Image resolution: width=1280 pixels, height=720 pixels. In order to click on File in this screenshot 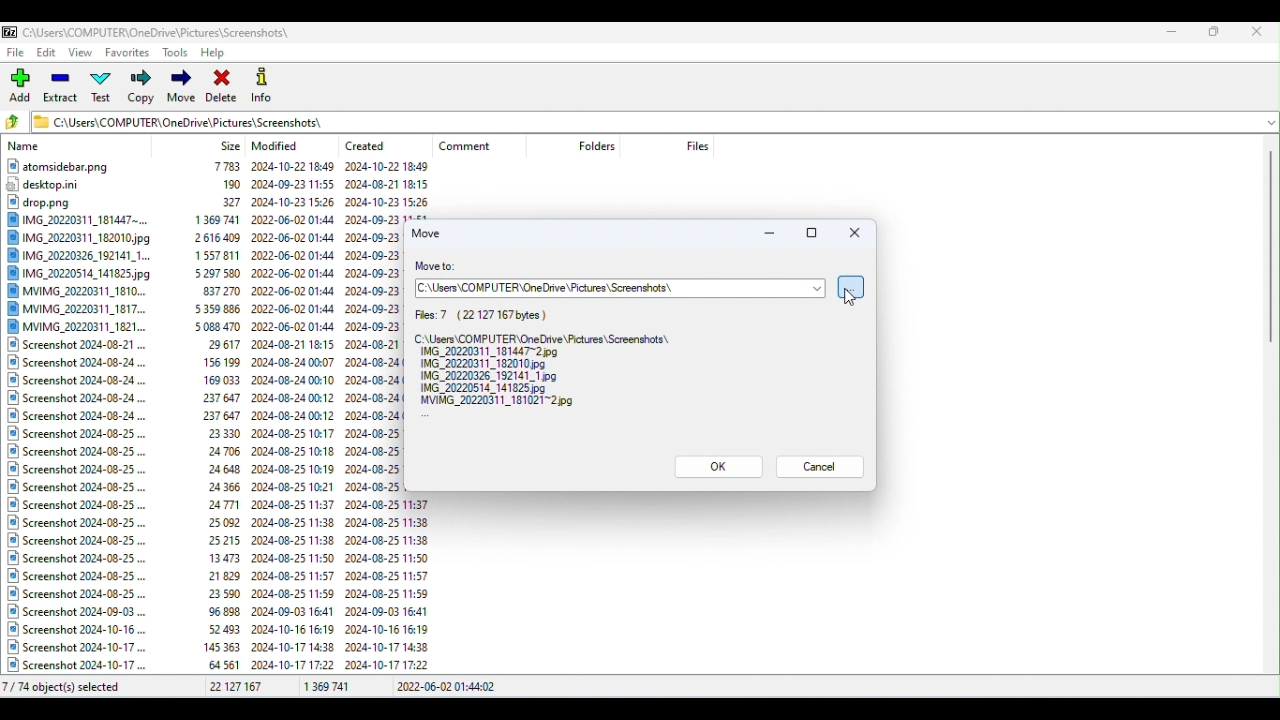, I will do `click(17, 52)`.